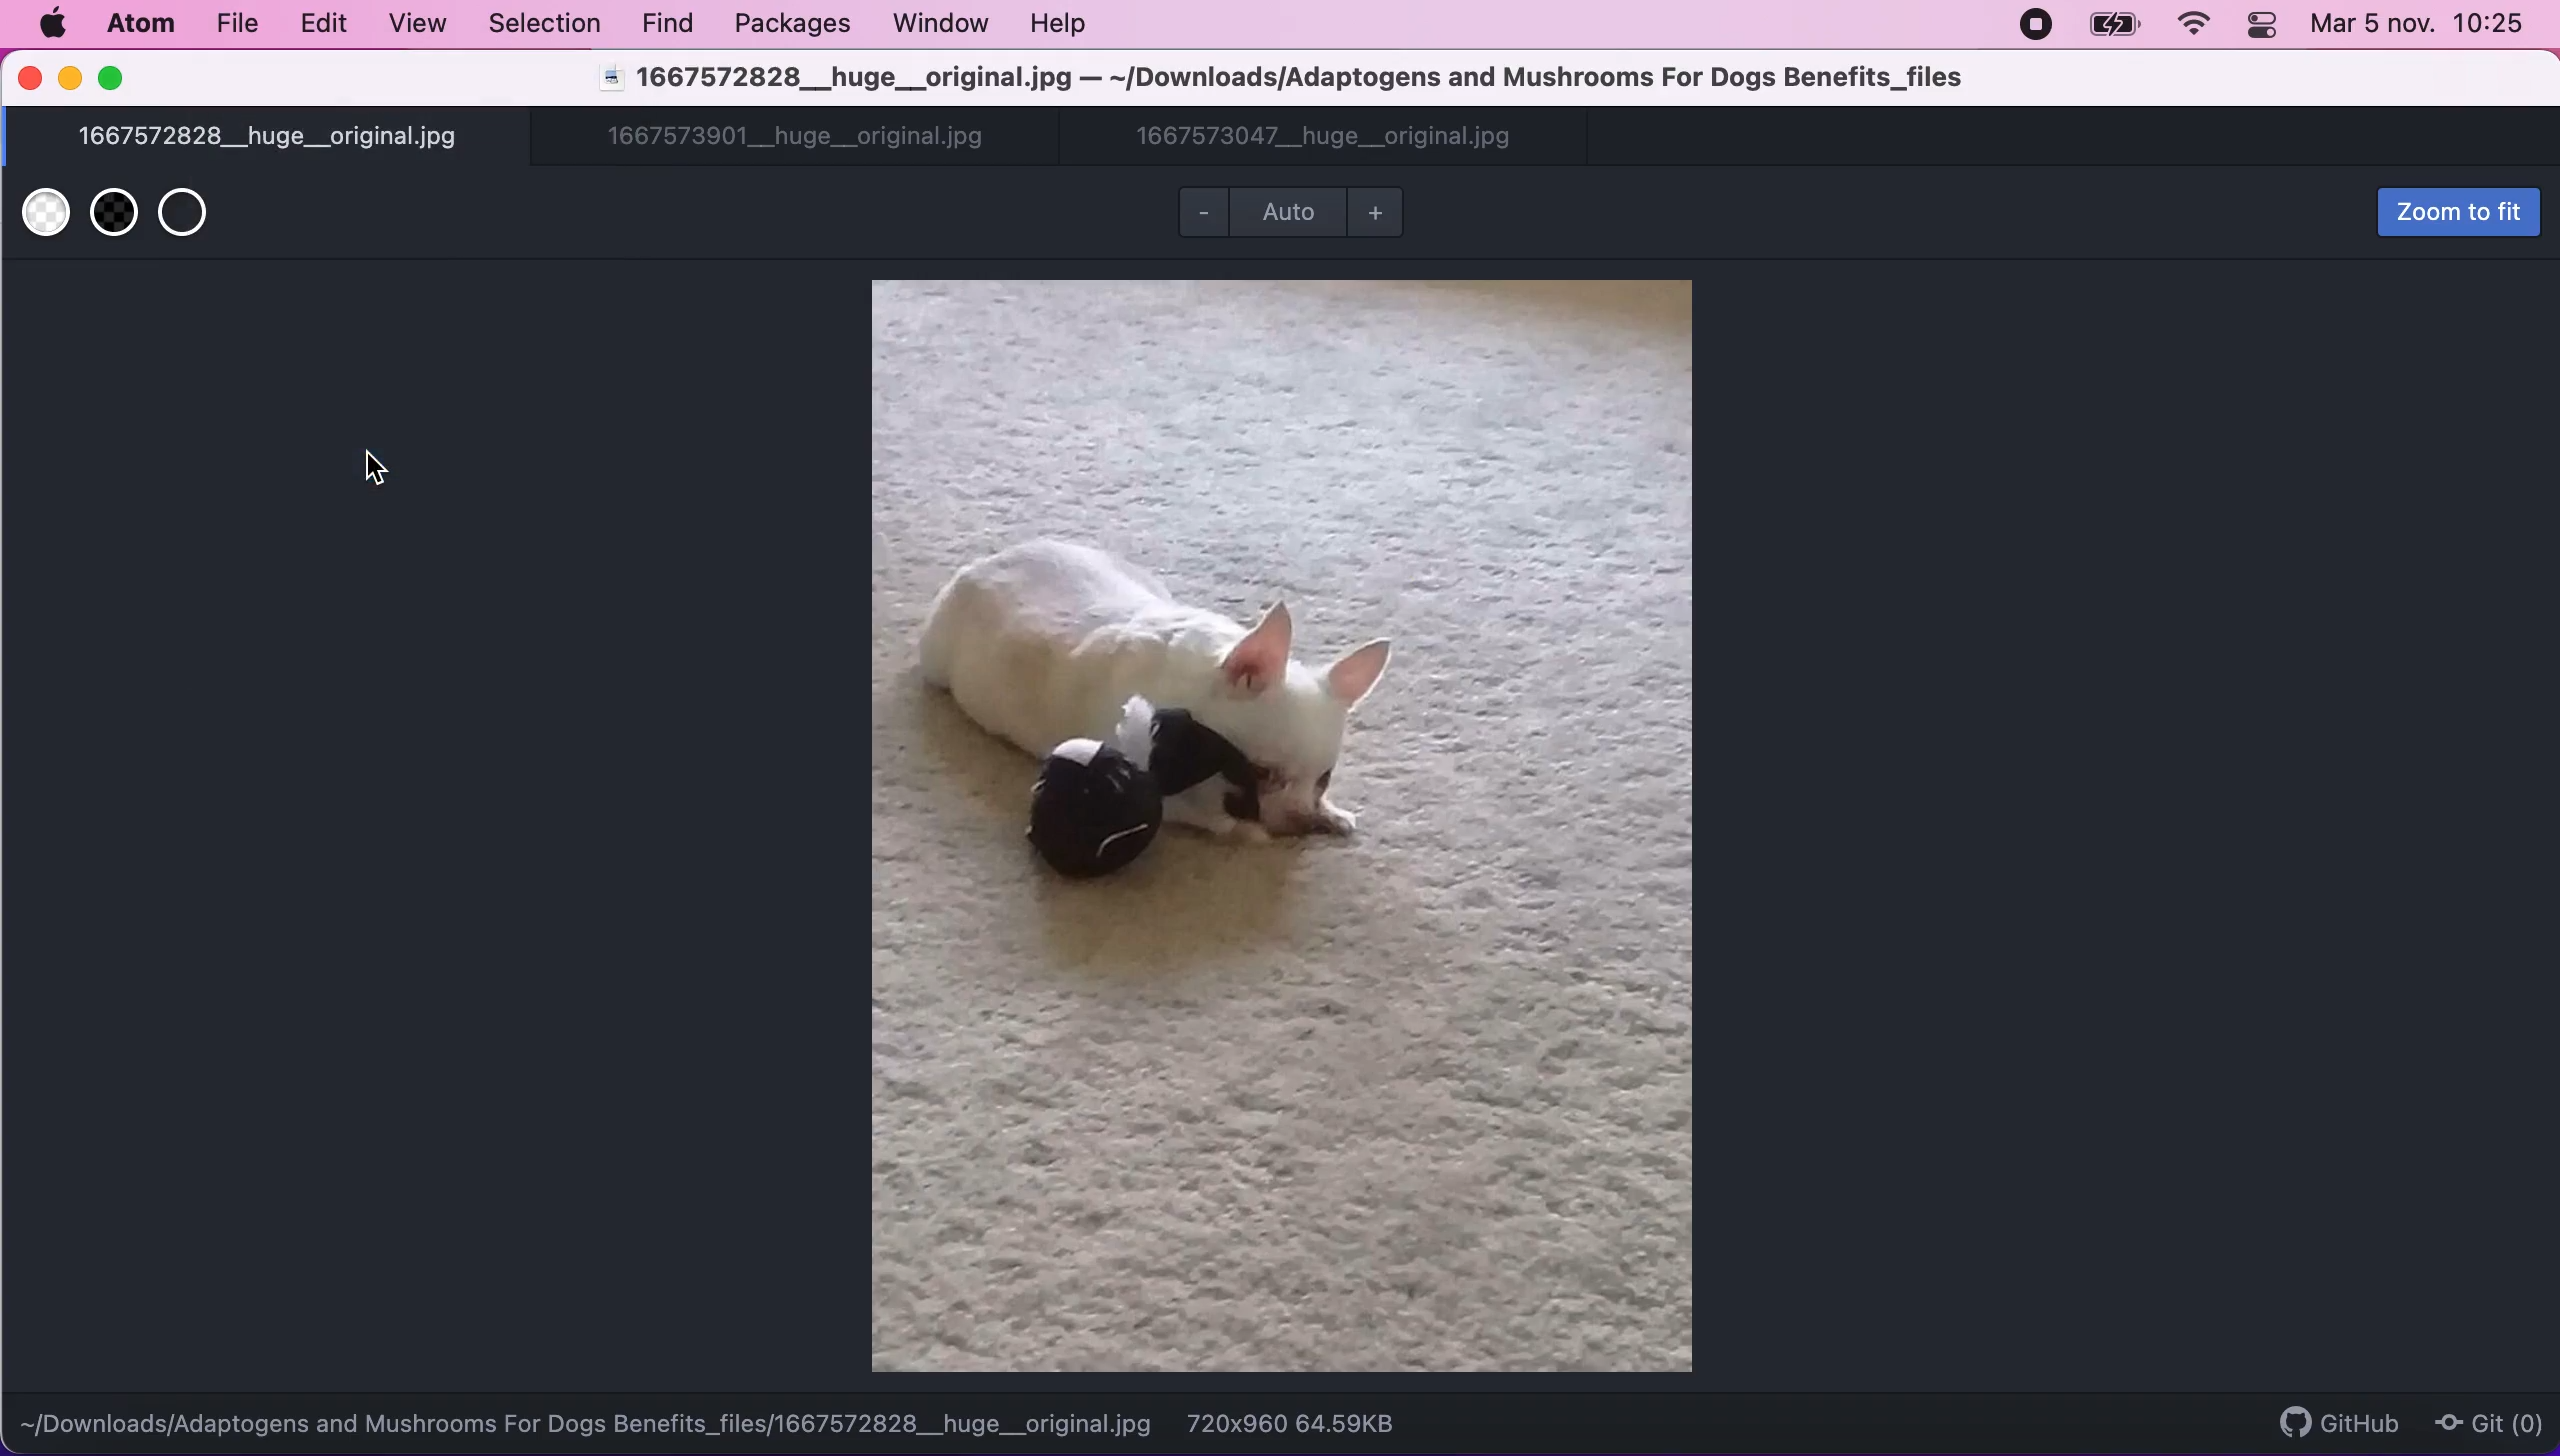 This screenshot has width=2560, height=1456. What do you see at coordinates (114, 219) in the screenshot?
I see `use back transparent background` at bounding box center [114, 219].